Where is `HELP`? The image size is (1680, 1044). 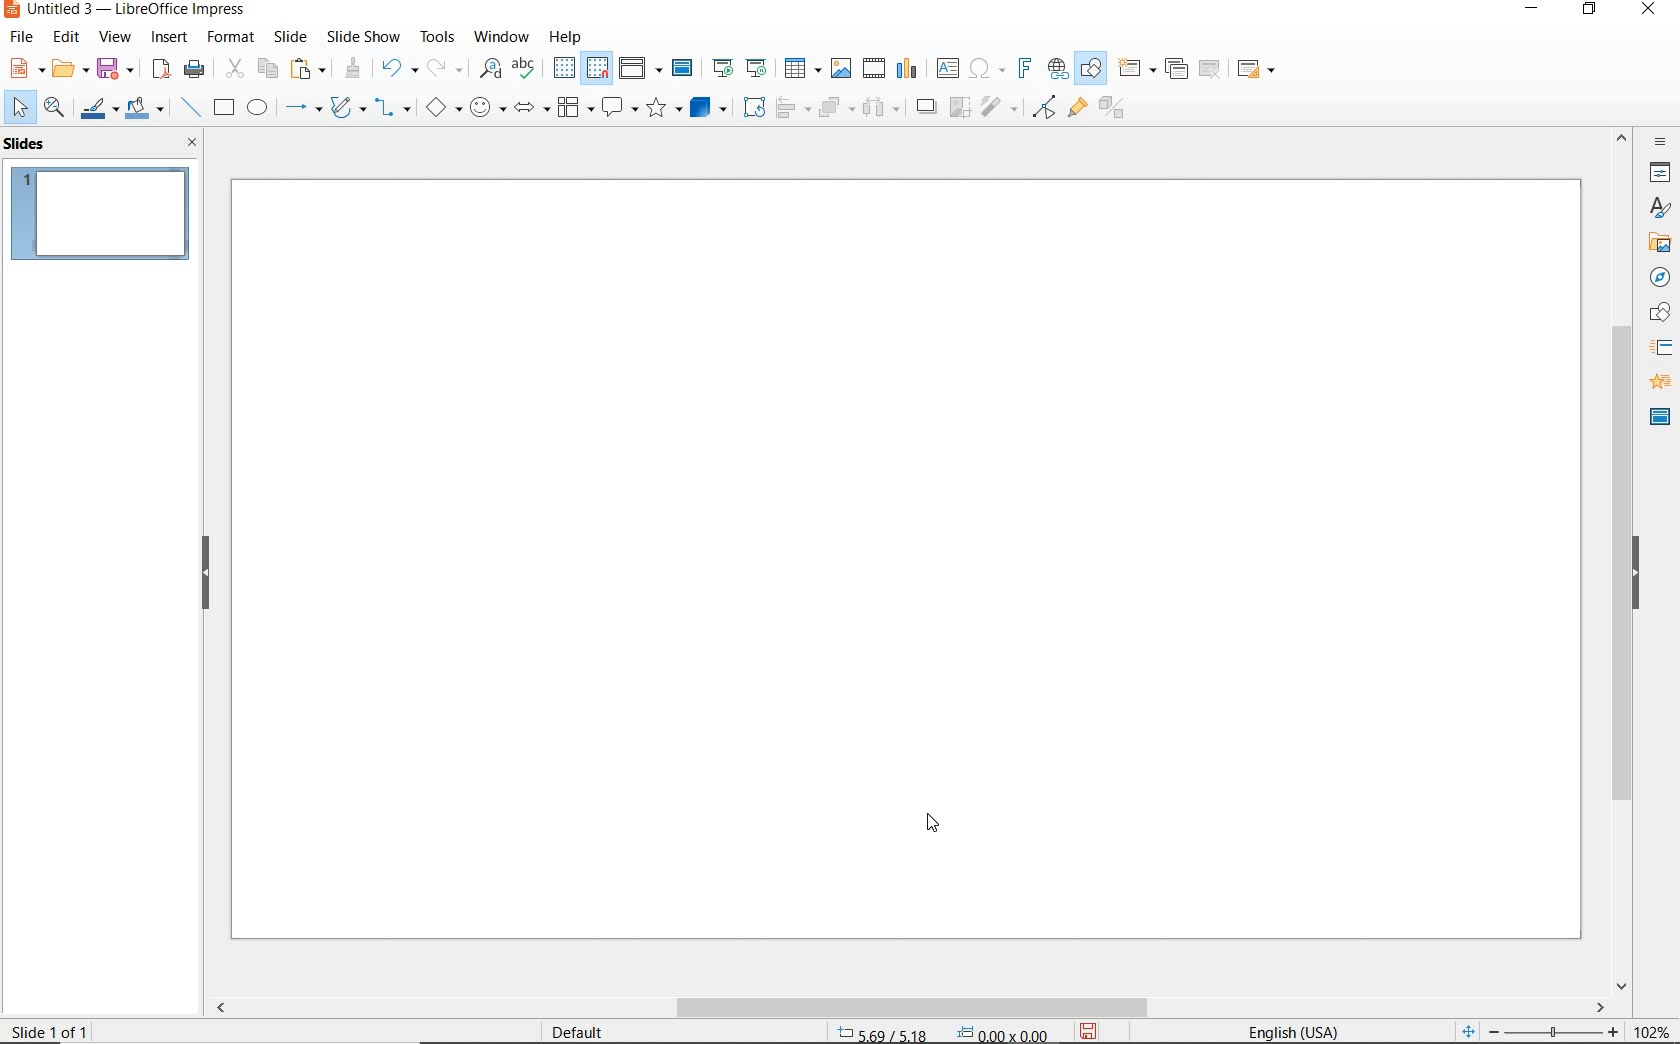 HELP is located at coordinates (575, 36).